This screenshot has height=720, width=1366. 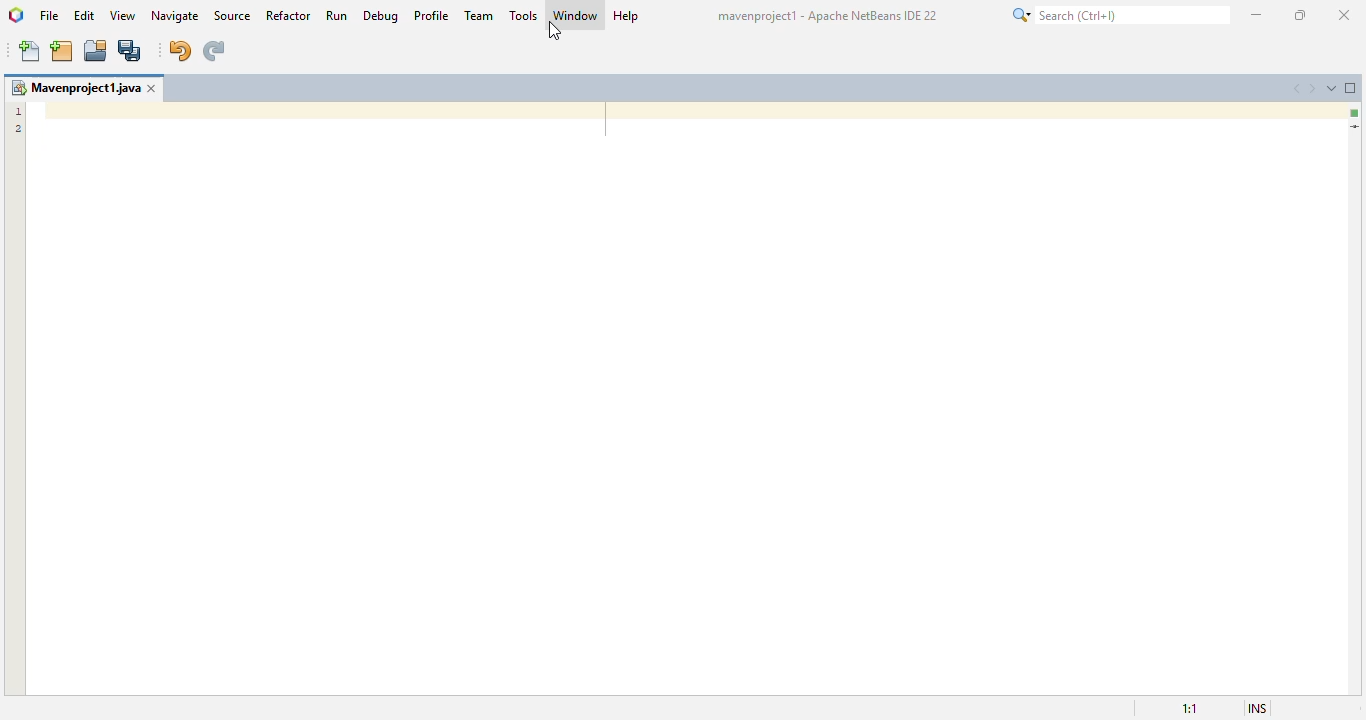 I want to click on maximize, so click(x=1300, y=15).